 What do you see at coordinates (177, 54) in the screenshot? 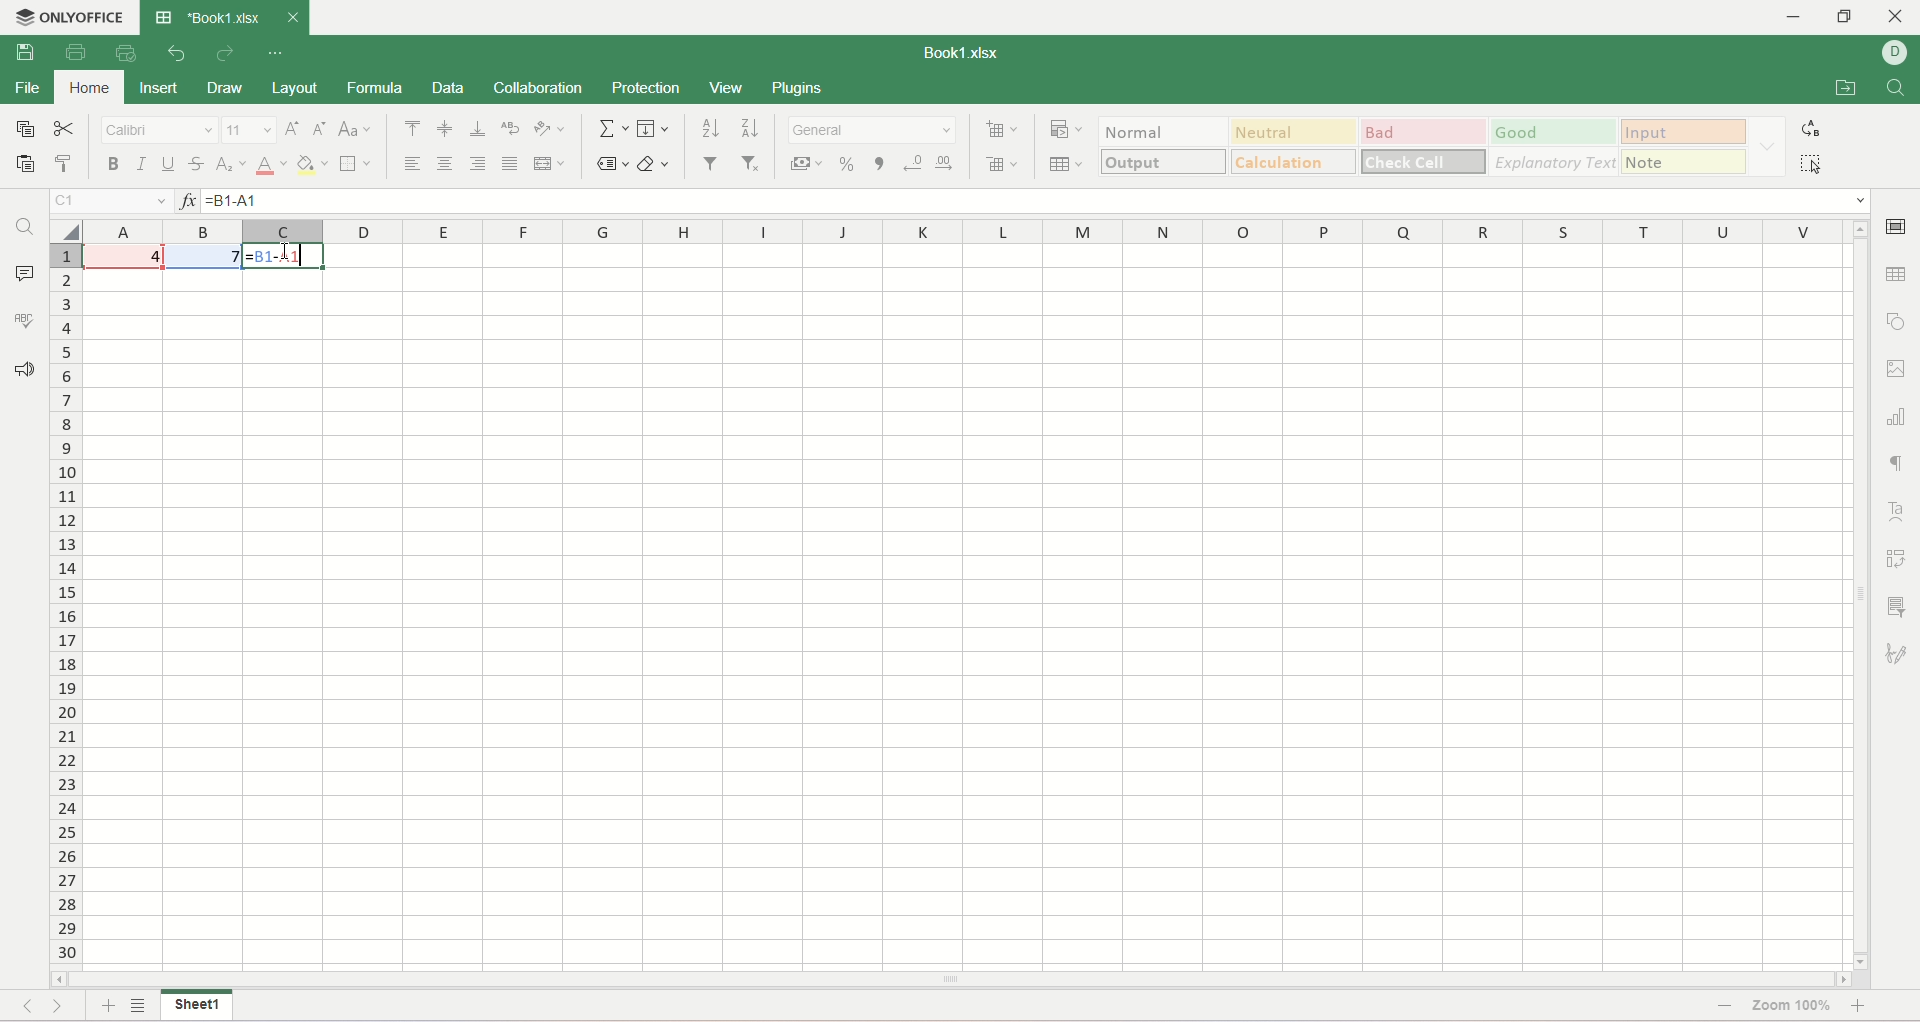
I see `undo` at bounding box center [177, 54].